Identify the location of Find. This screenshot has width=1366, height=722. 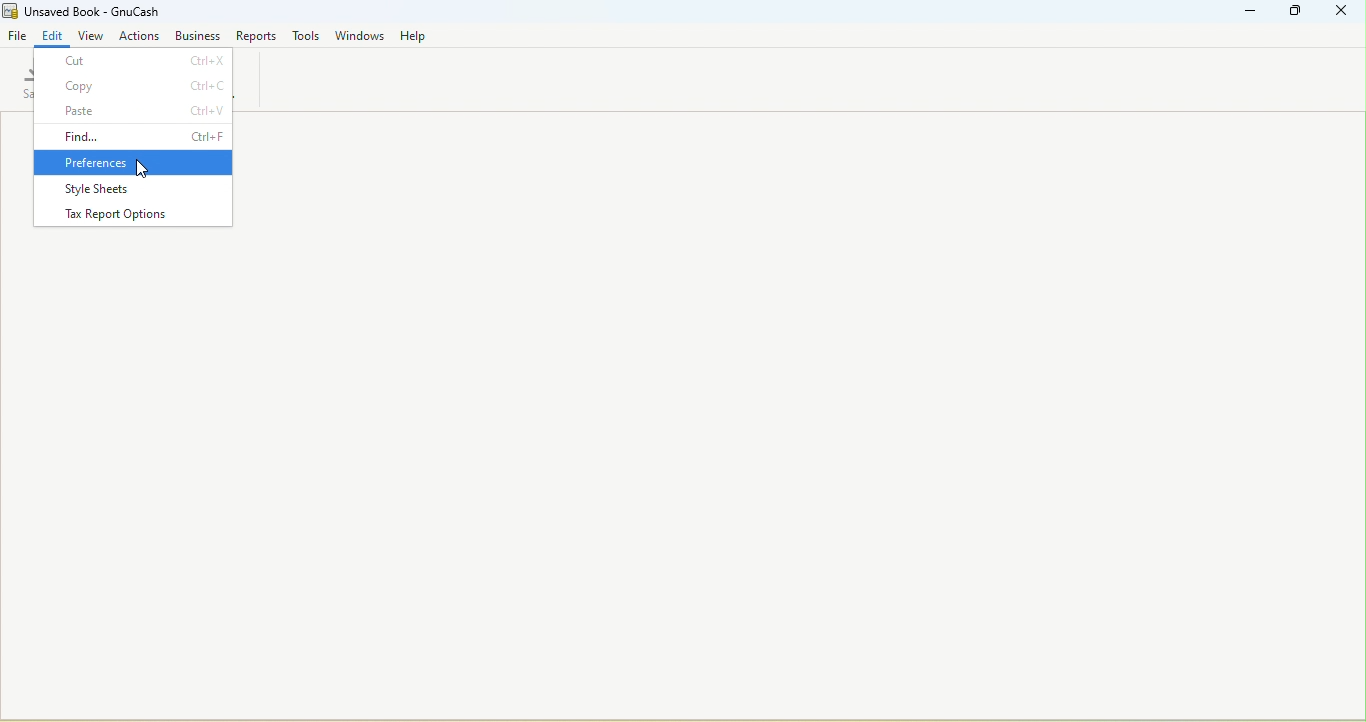
(136, 136).